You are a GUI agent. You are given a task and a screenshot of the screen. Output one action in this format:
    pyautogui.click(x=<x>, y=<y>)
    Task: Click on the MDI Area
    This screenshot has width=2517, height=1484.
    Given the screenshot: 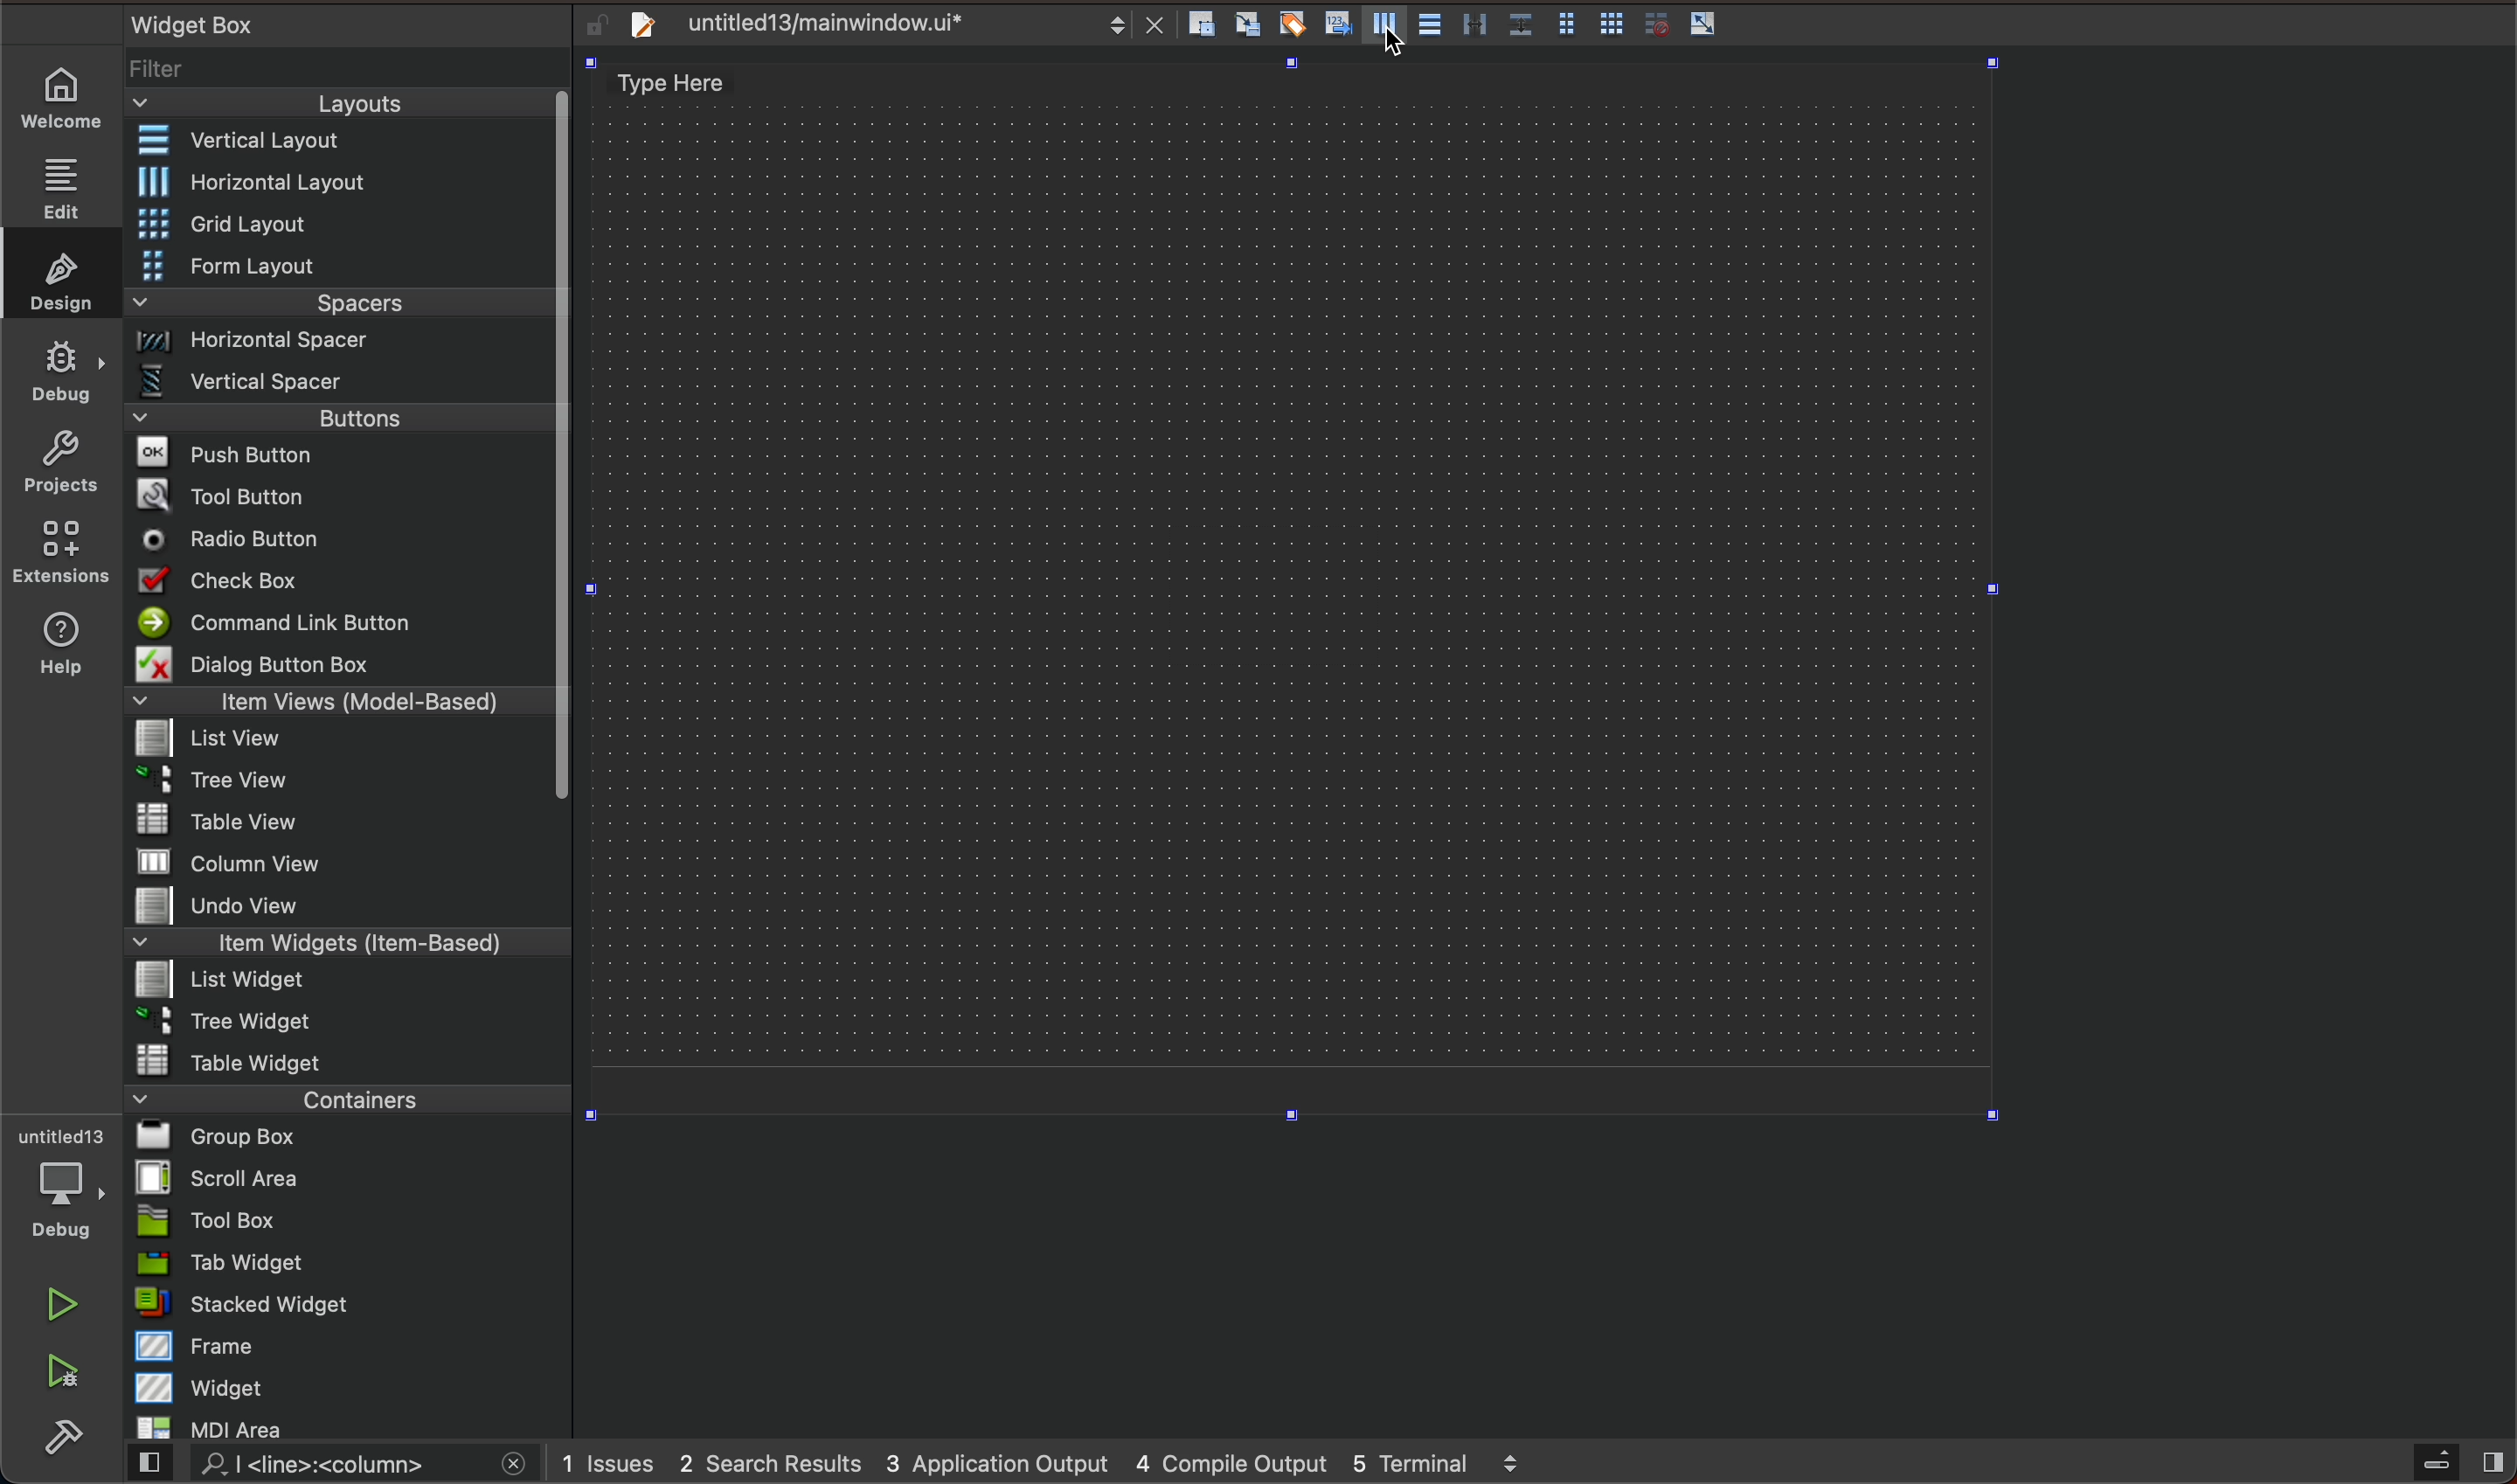 What is the action you would take?
    pyautogui.click(x=335, y=1428)
    